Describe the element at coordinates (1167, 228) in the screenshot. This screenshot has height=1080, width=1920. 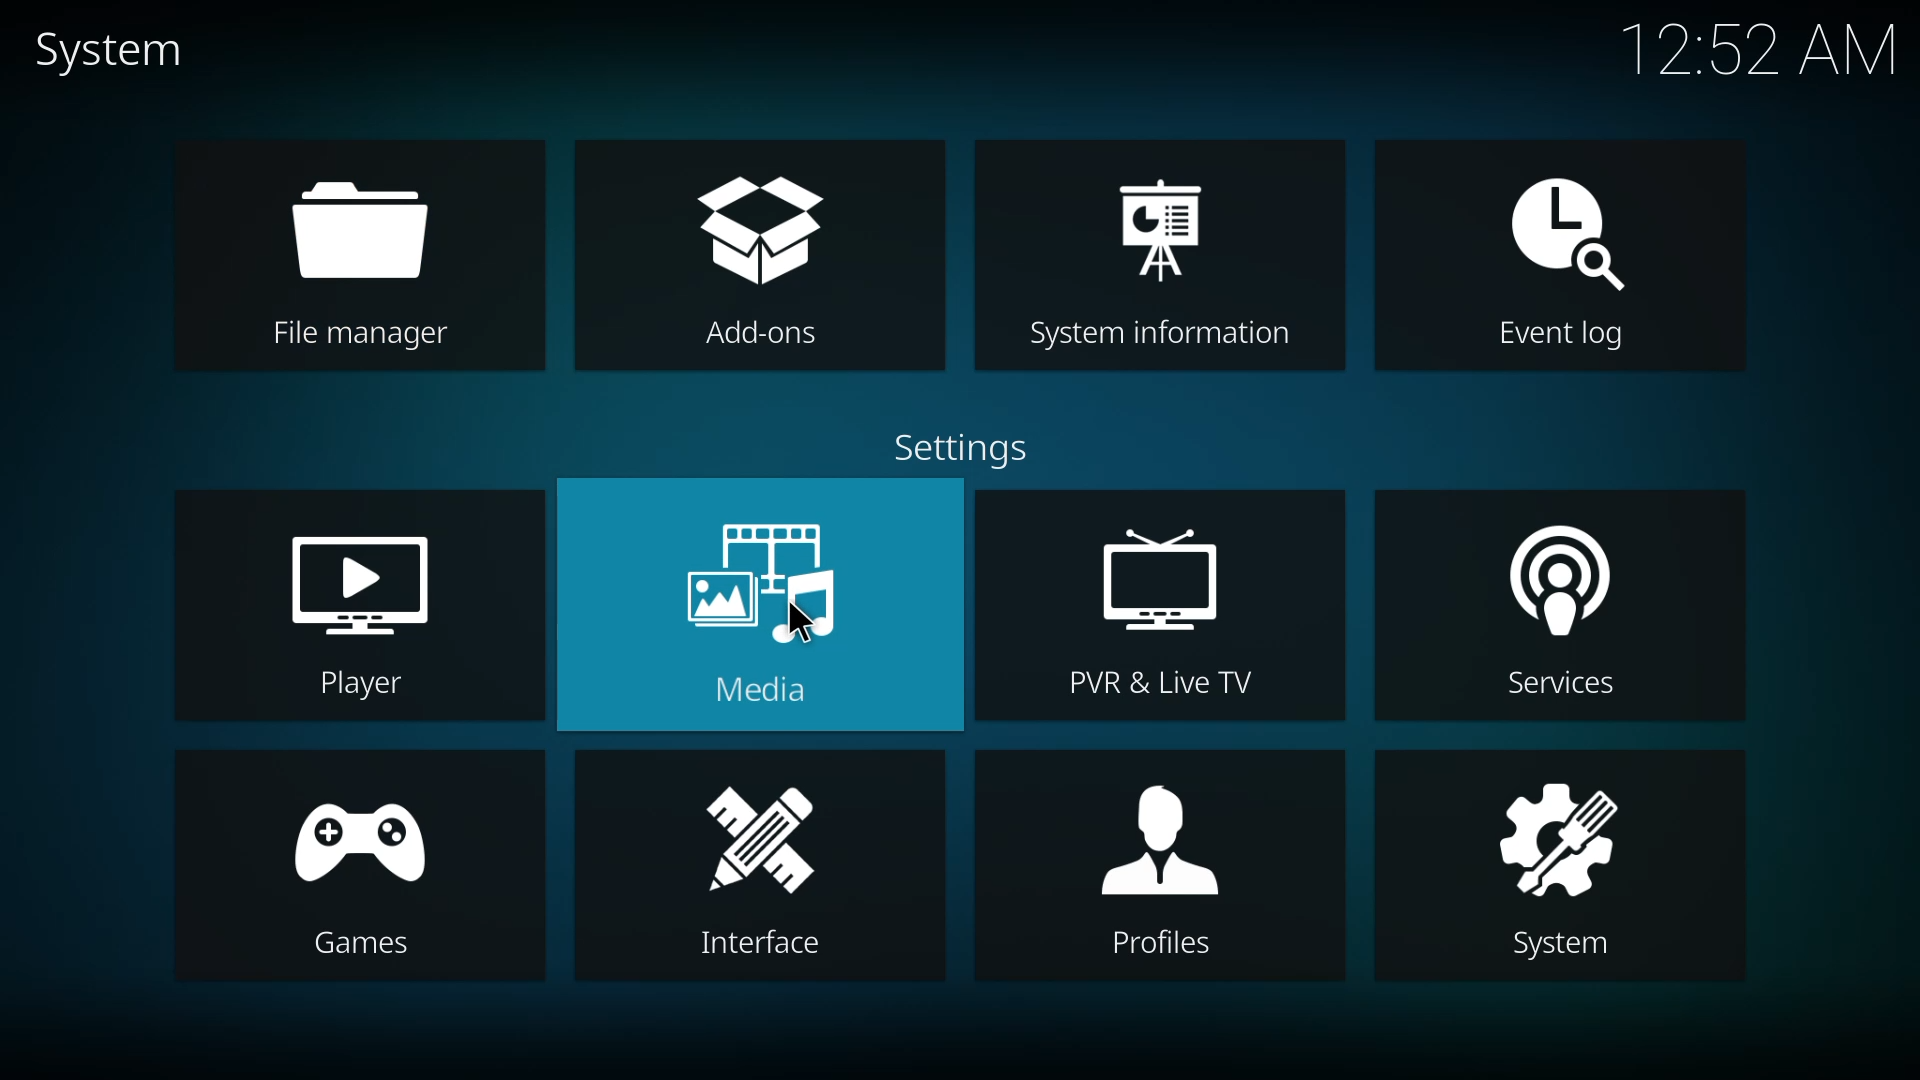
I see `system information` at that location.